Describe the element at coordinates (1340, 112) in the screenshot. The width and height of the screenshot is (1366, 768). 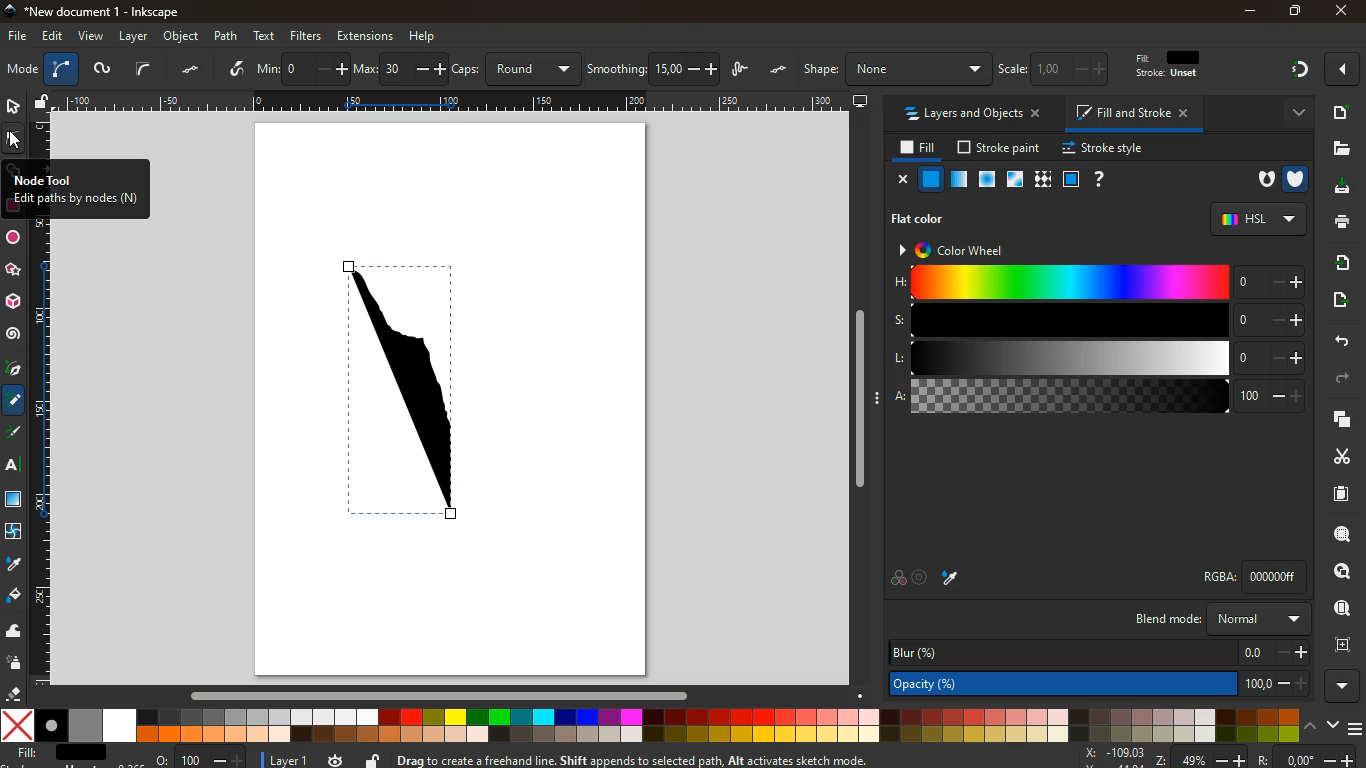
I see `add` at that location.